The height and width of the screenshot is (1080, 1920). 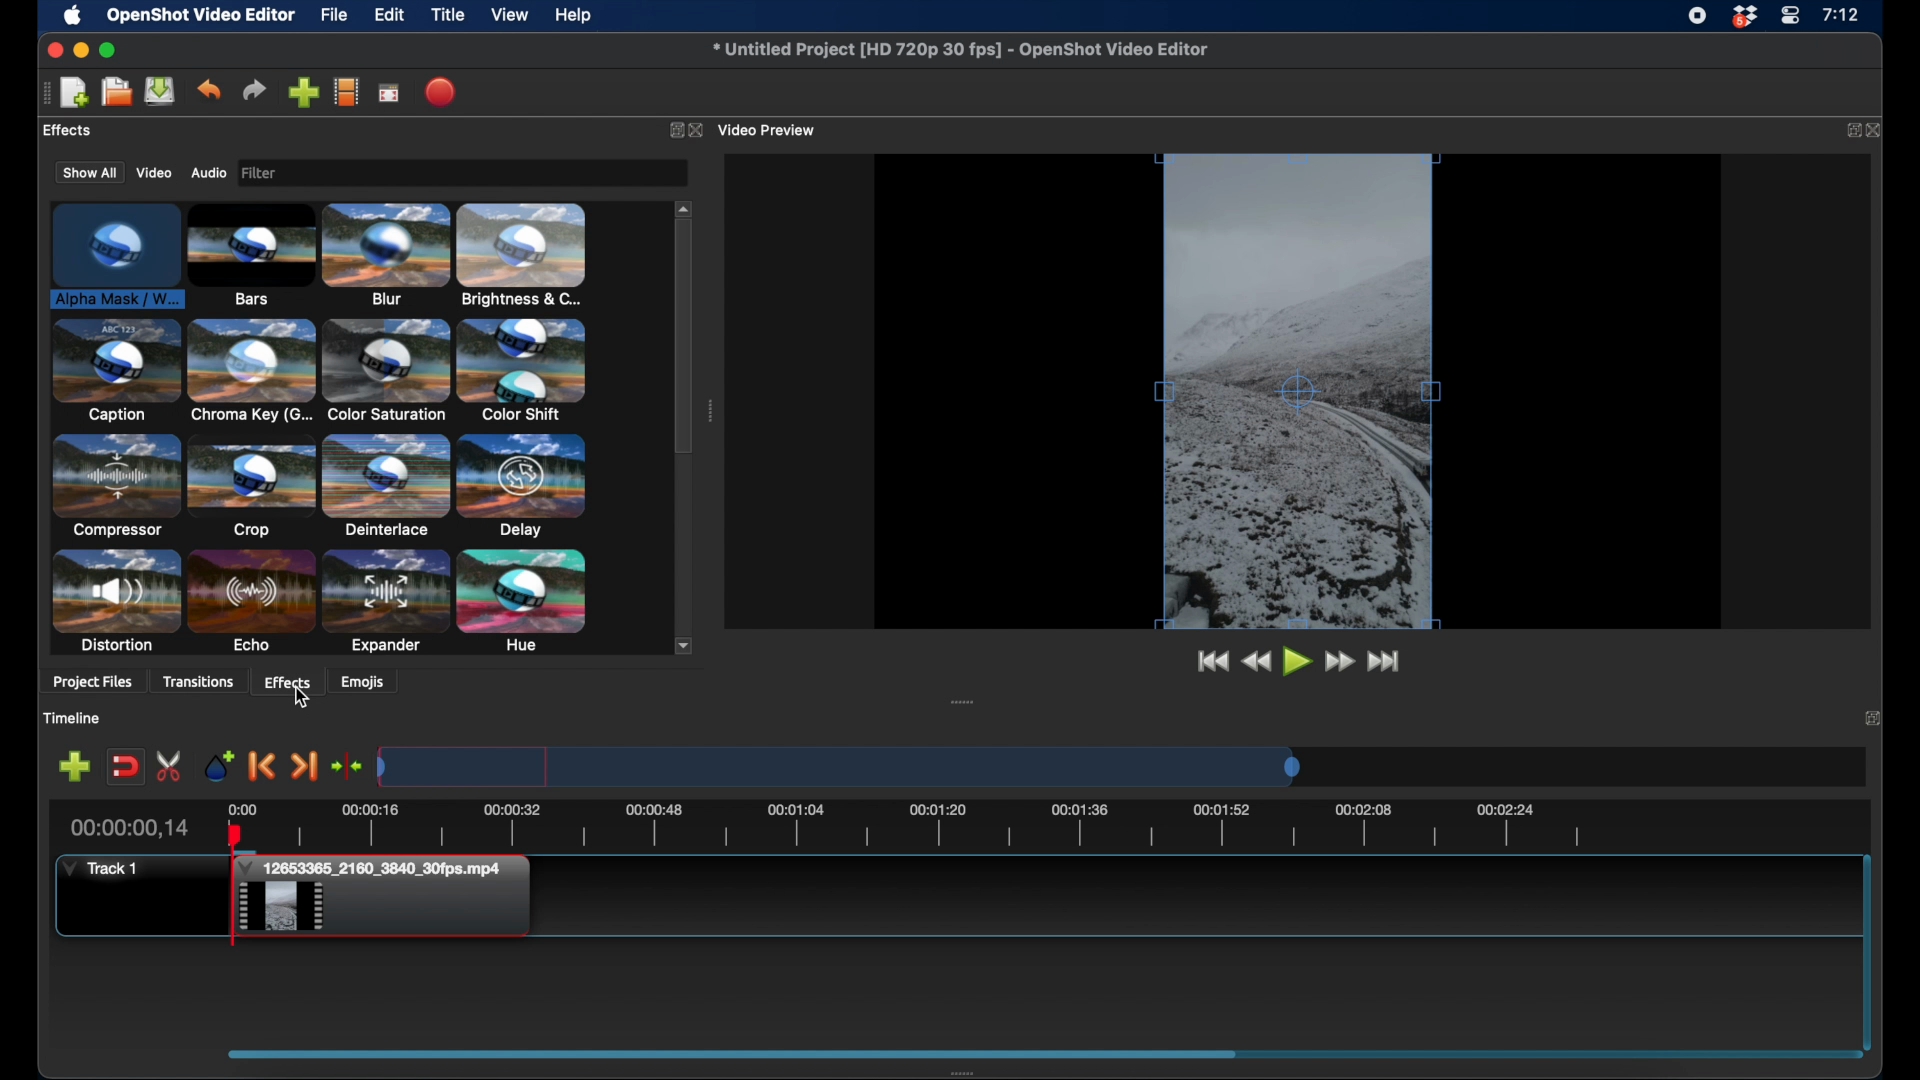 I want to click on effects, so click(x=288, y=681).